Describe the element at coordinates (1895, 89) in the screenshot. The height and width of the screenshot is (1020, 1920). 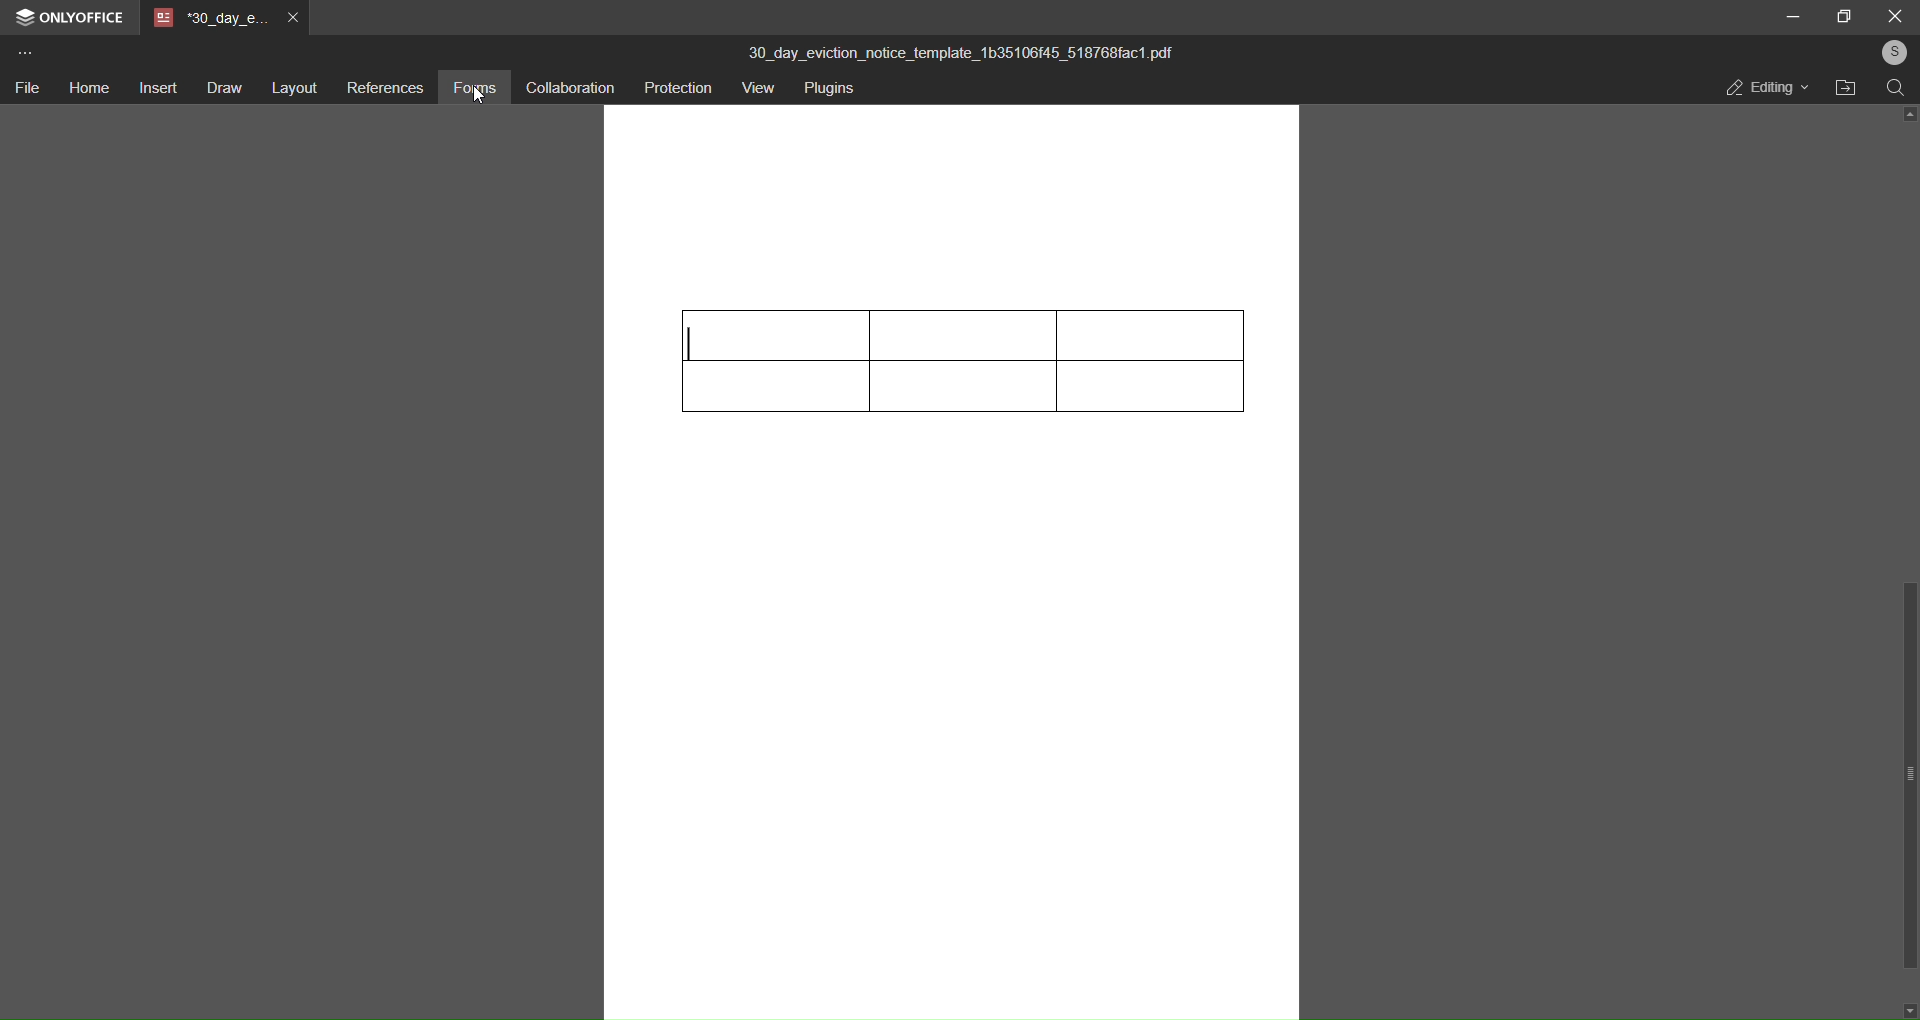
I see `search` at that location.